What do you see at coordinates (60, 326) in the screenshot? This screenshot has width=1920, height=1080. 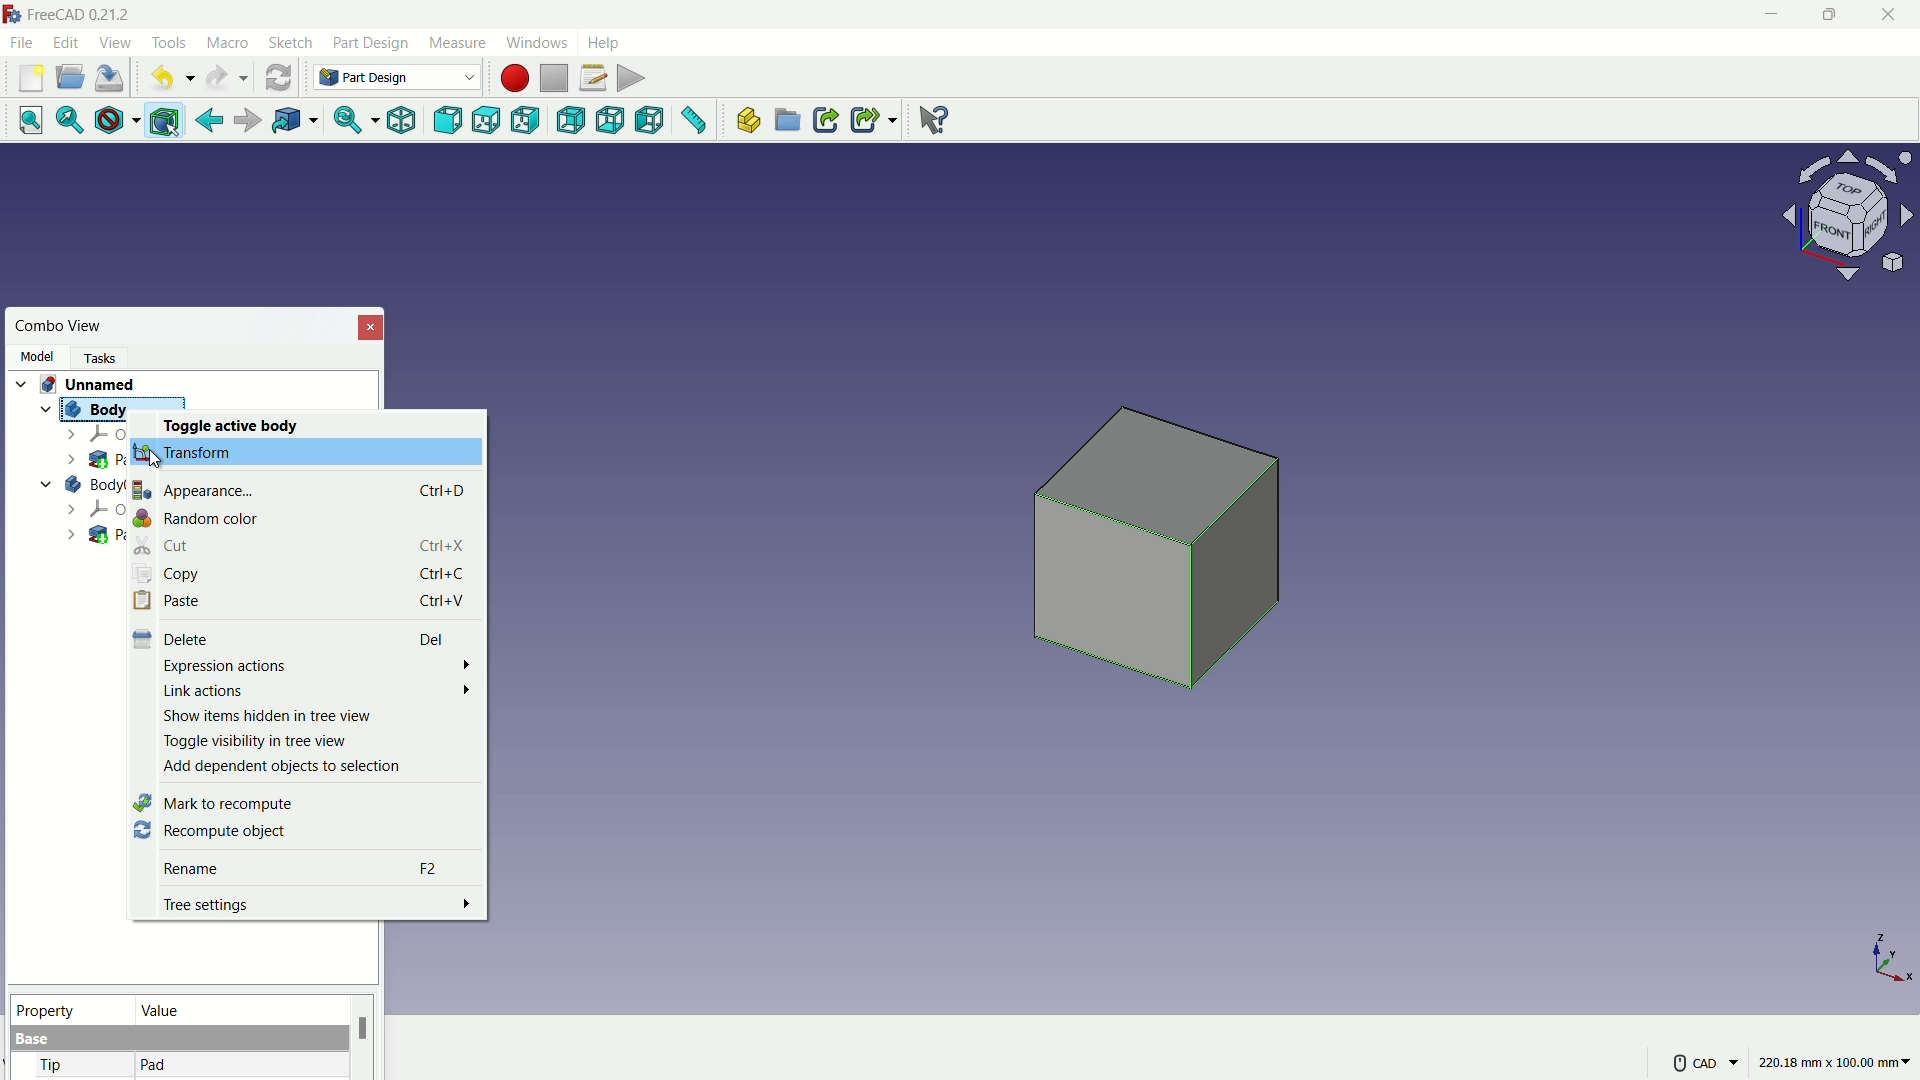 I see `combo view` at bounding box center [60, 326].